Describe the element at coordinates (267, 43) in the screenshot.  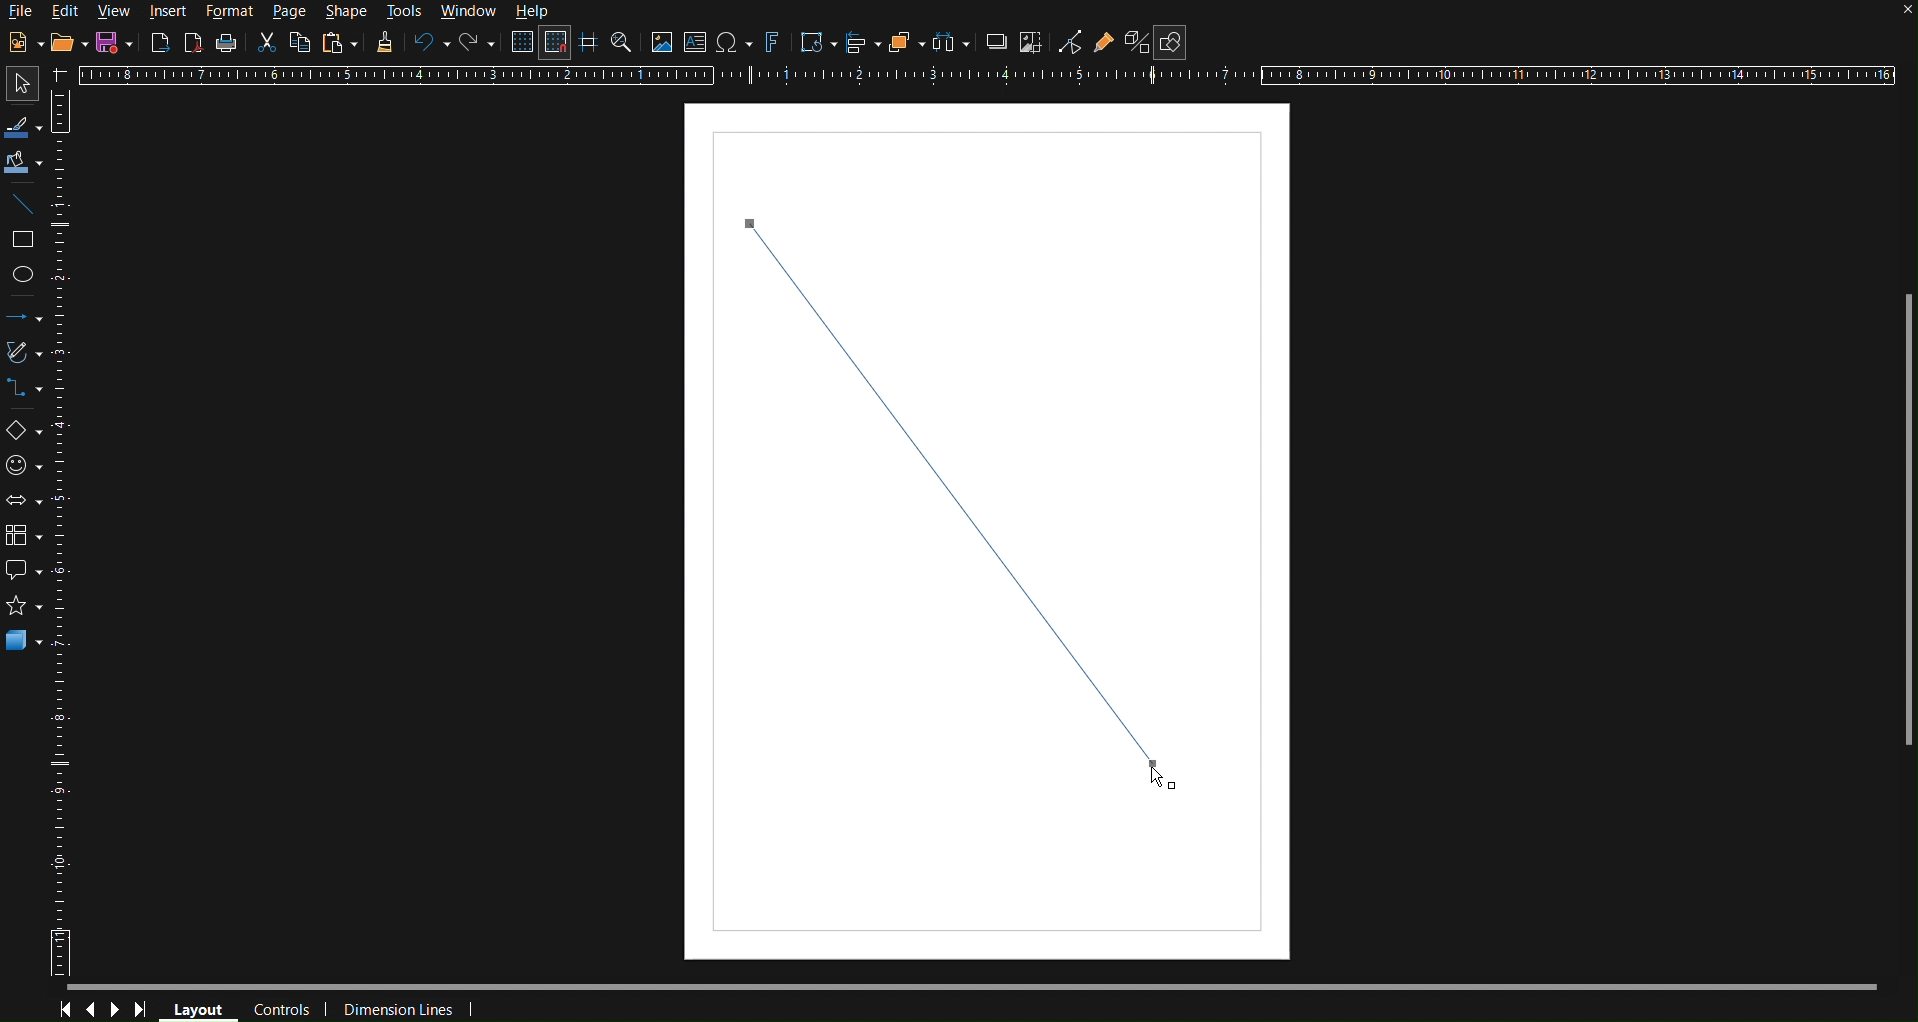
I see `Cut` at that location.